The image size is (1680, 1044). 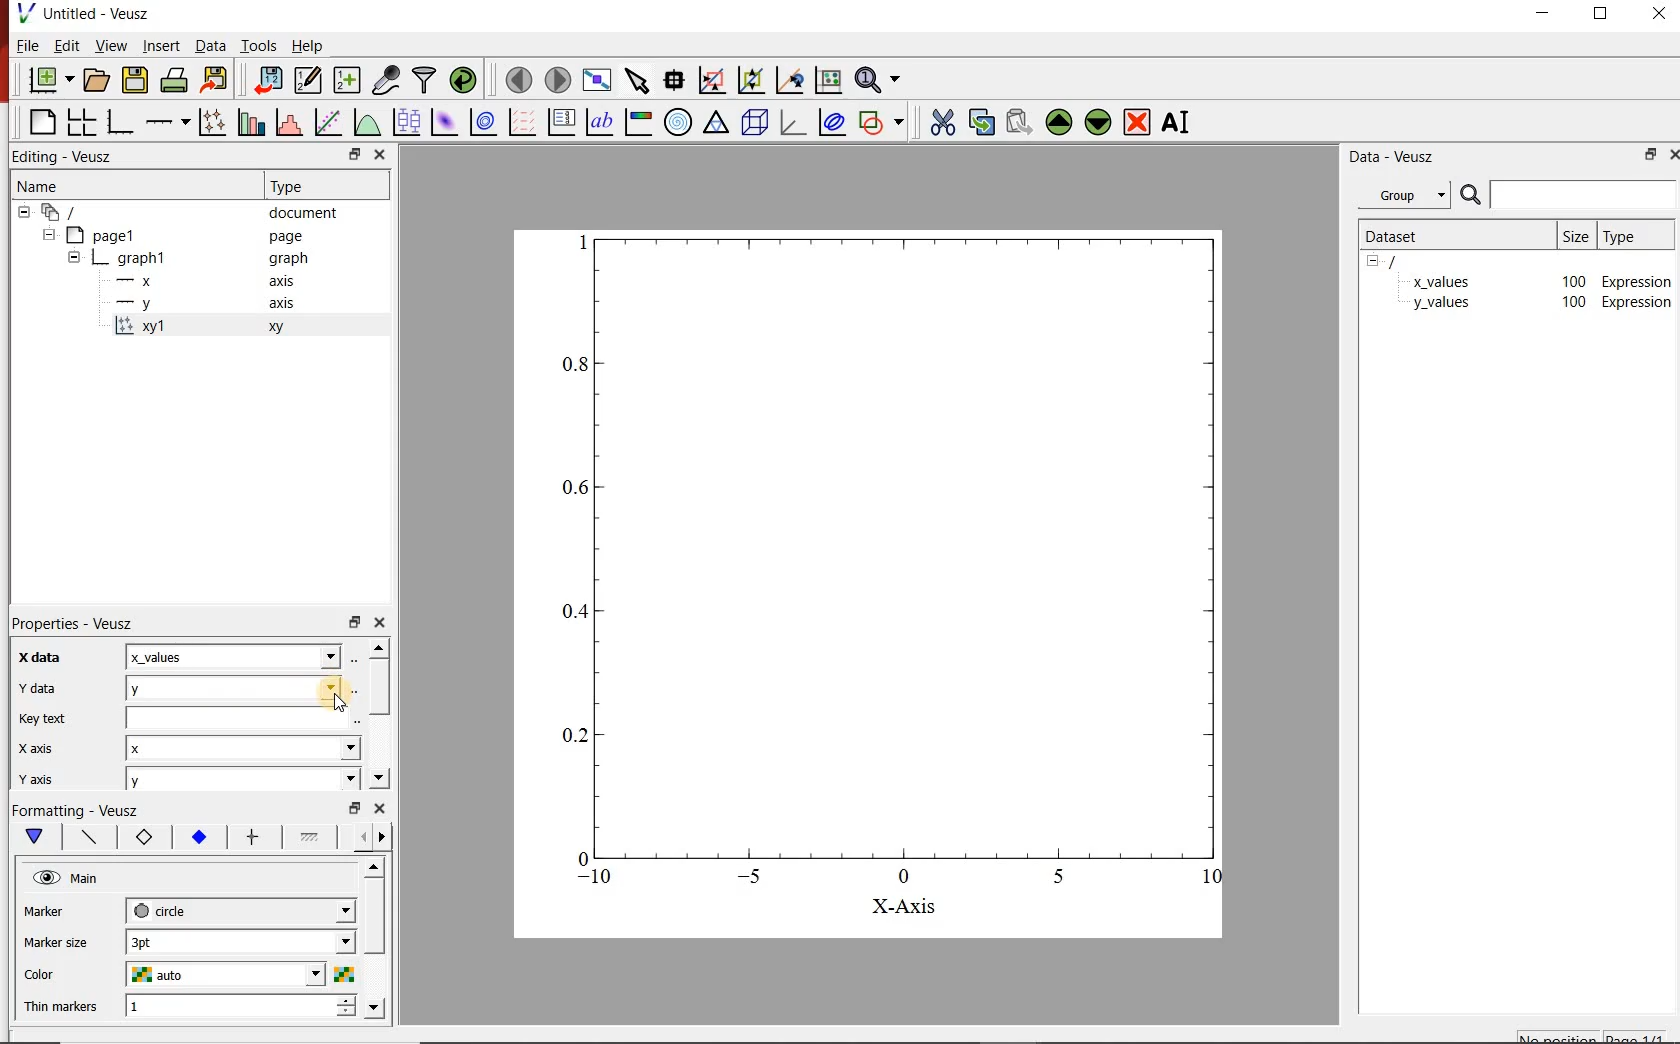 What do you see at coordinates (518, 81) in the screenshot?
I see `move to previous page` at bounding box center [518, 81].